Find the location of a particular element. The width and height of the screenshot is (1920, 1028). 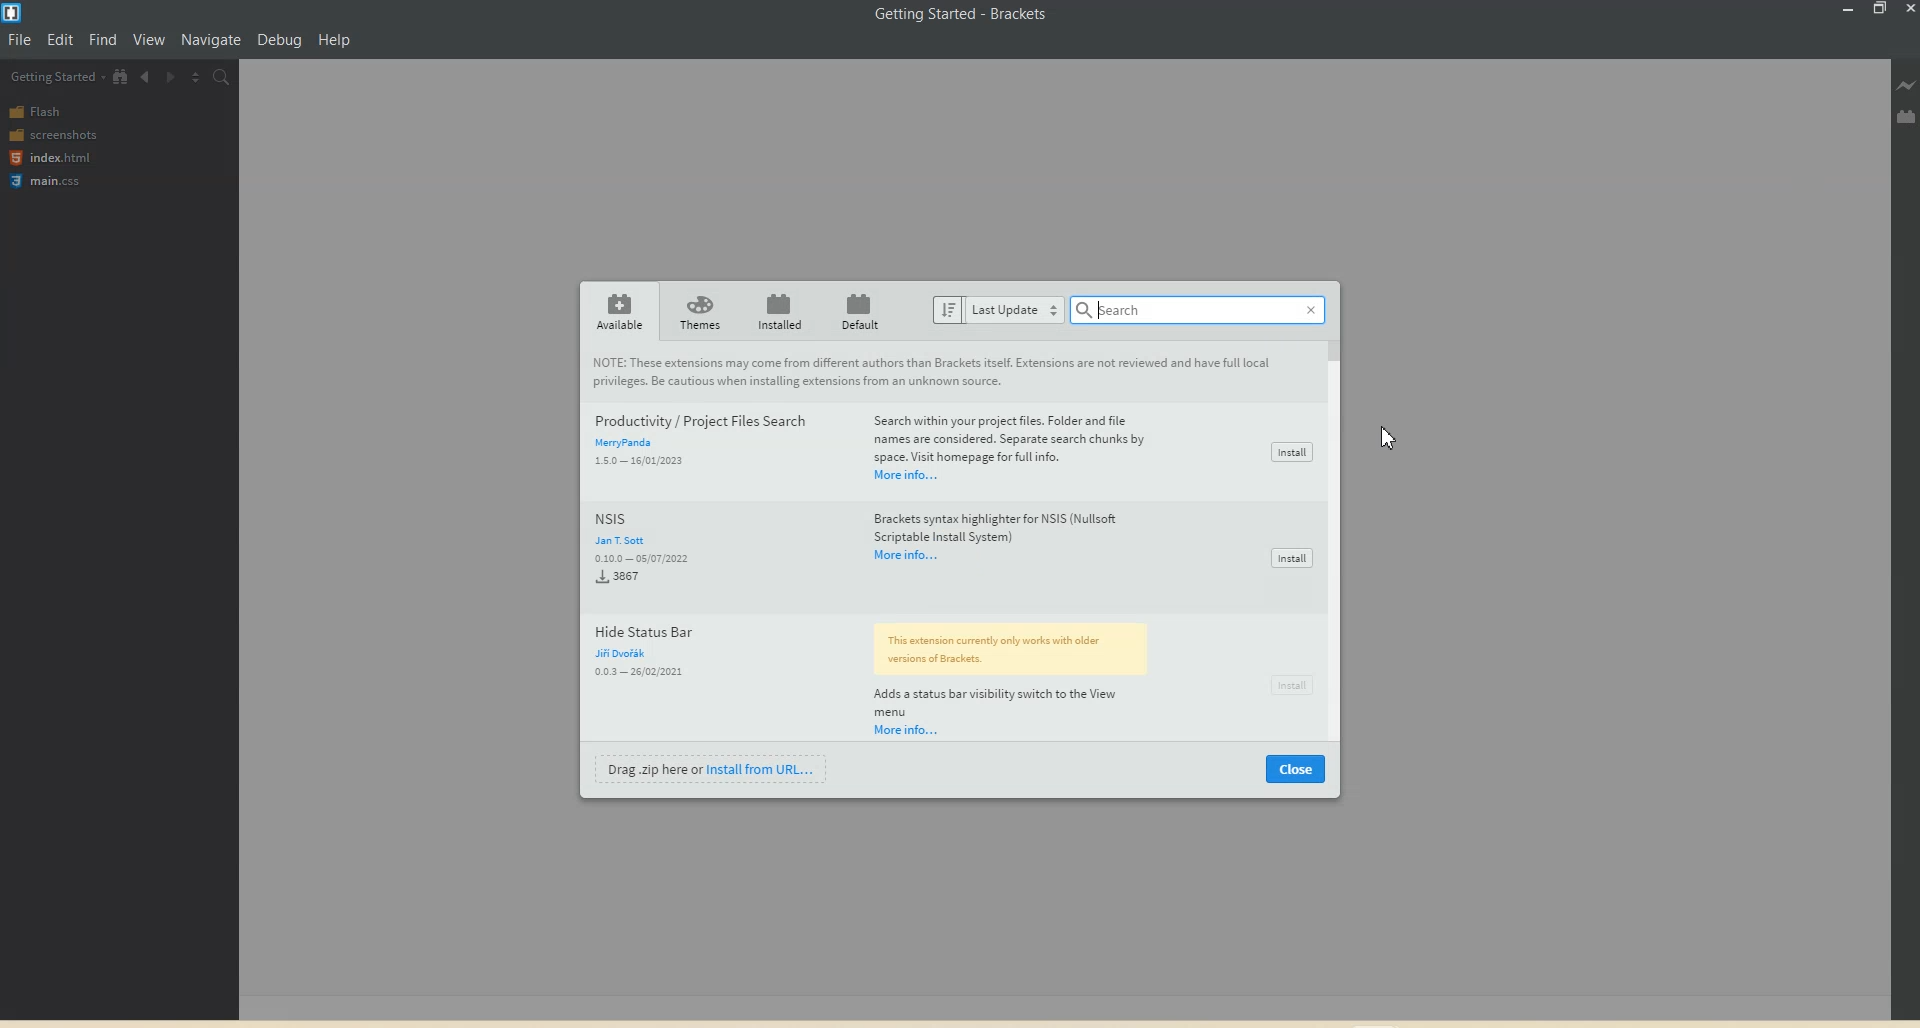

Install is located at coordinates (1292, 685).